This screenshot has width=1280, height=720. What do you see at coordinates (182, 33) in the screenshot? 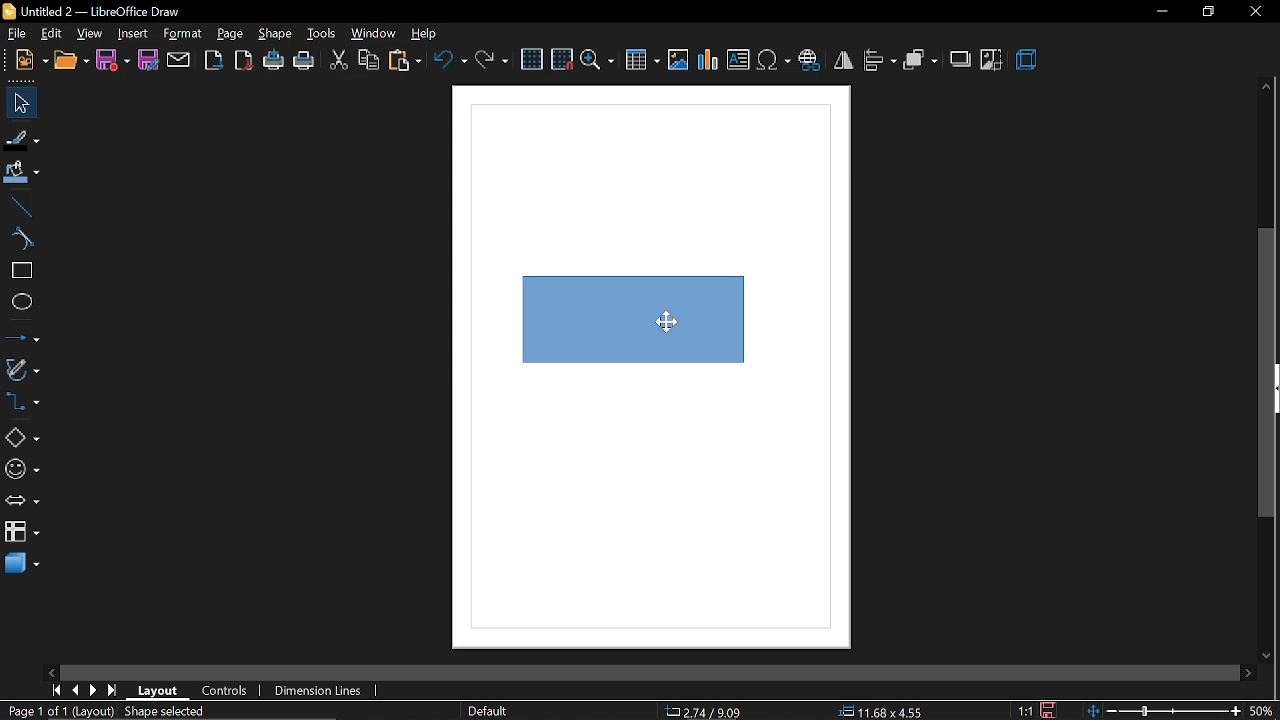
I see `format` at bounding box center [182, 33].